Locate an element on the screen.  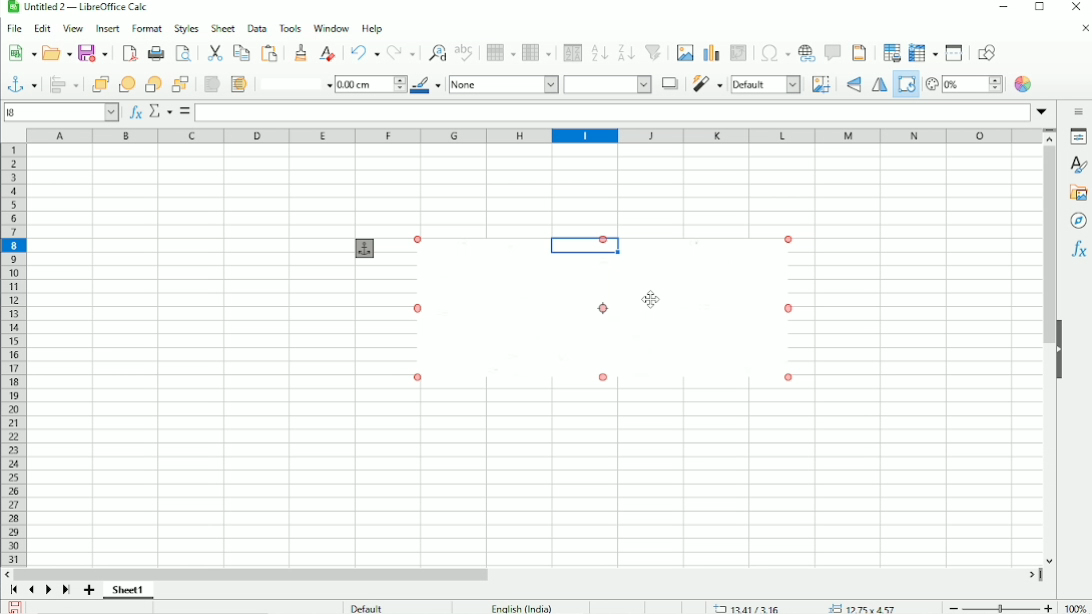
Add sheet is located at coordinates (88, 590).